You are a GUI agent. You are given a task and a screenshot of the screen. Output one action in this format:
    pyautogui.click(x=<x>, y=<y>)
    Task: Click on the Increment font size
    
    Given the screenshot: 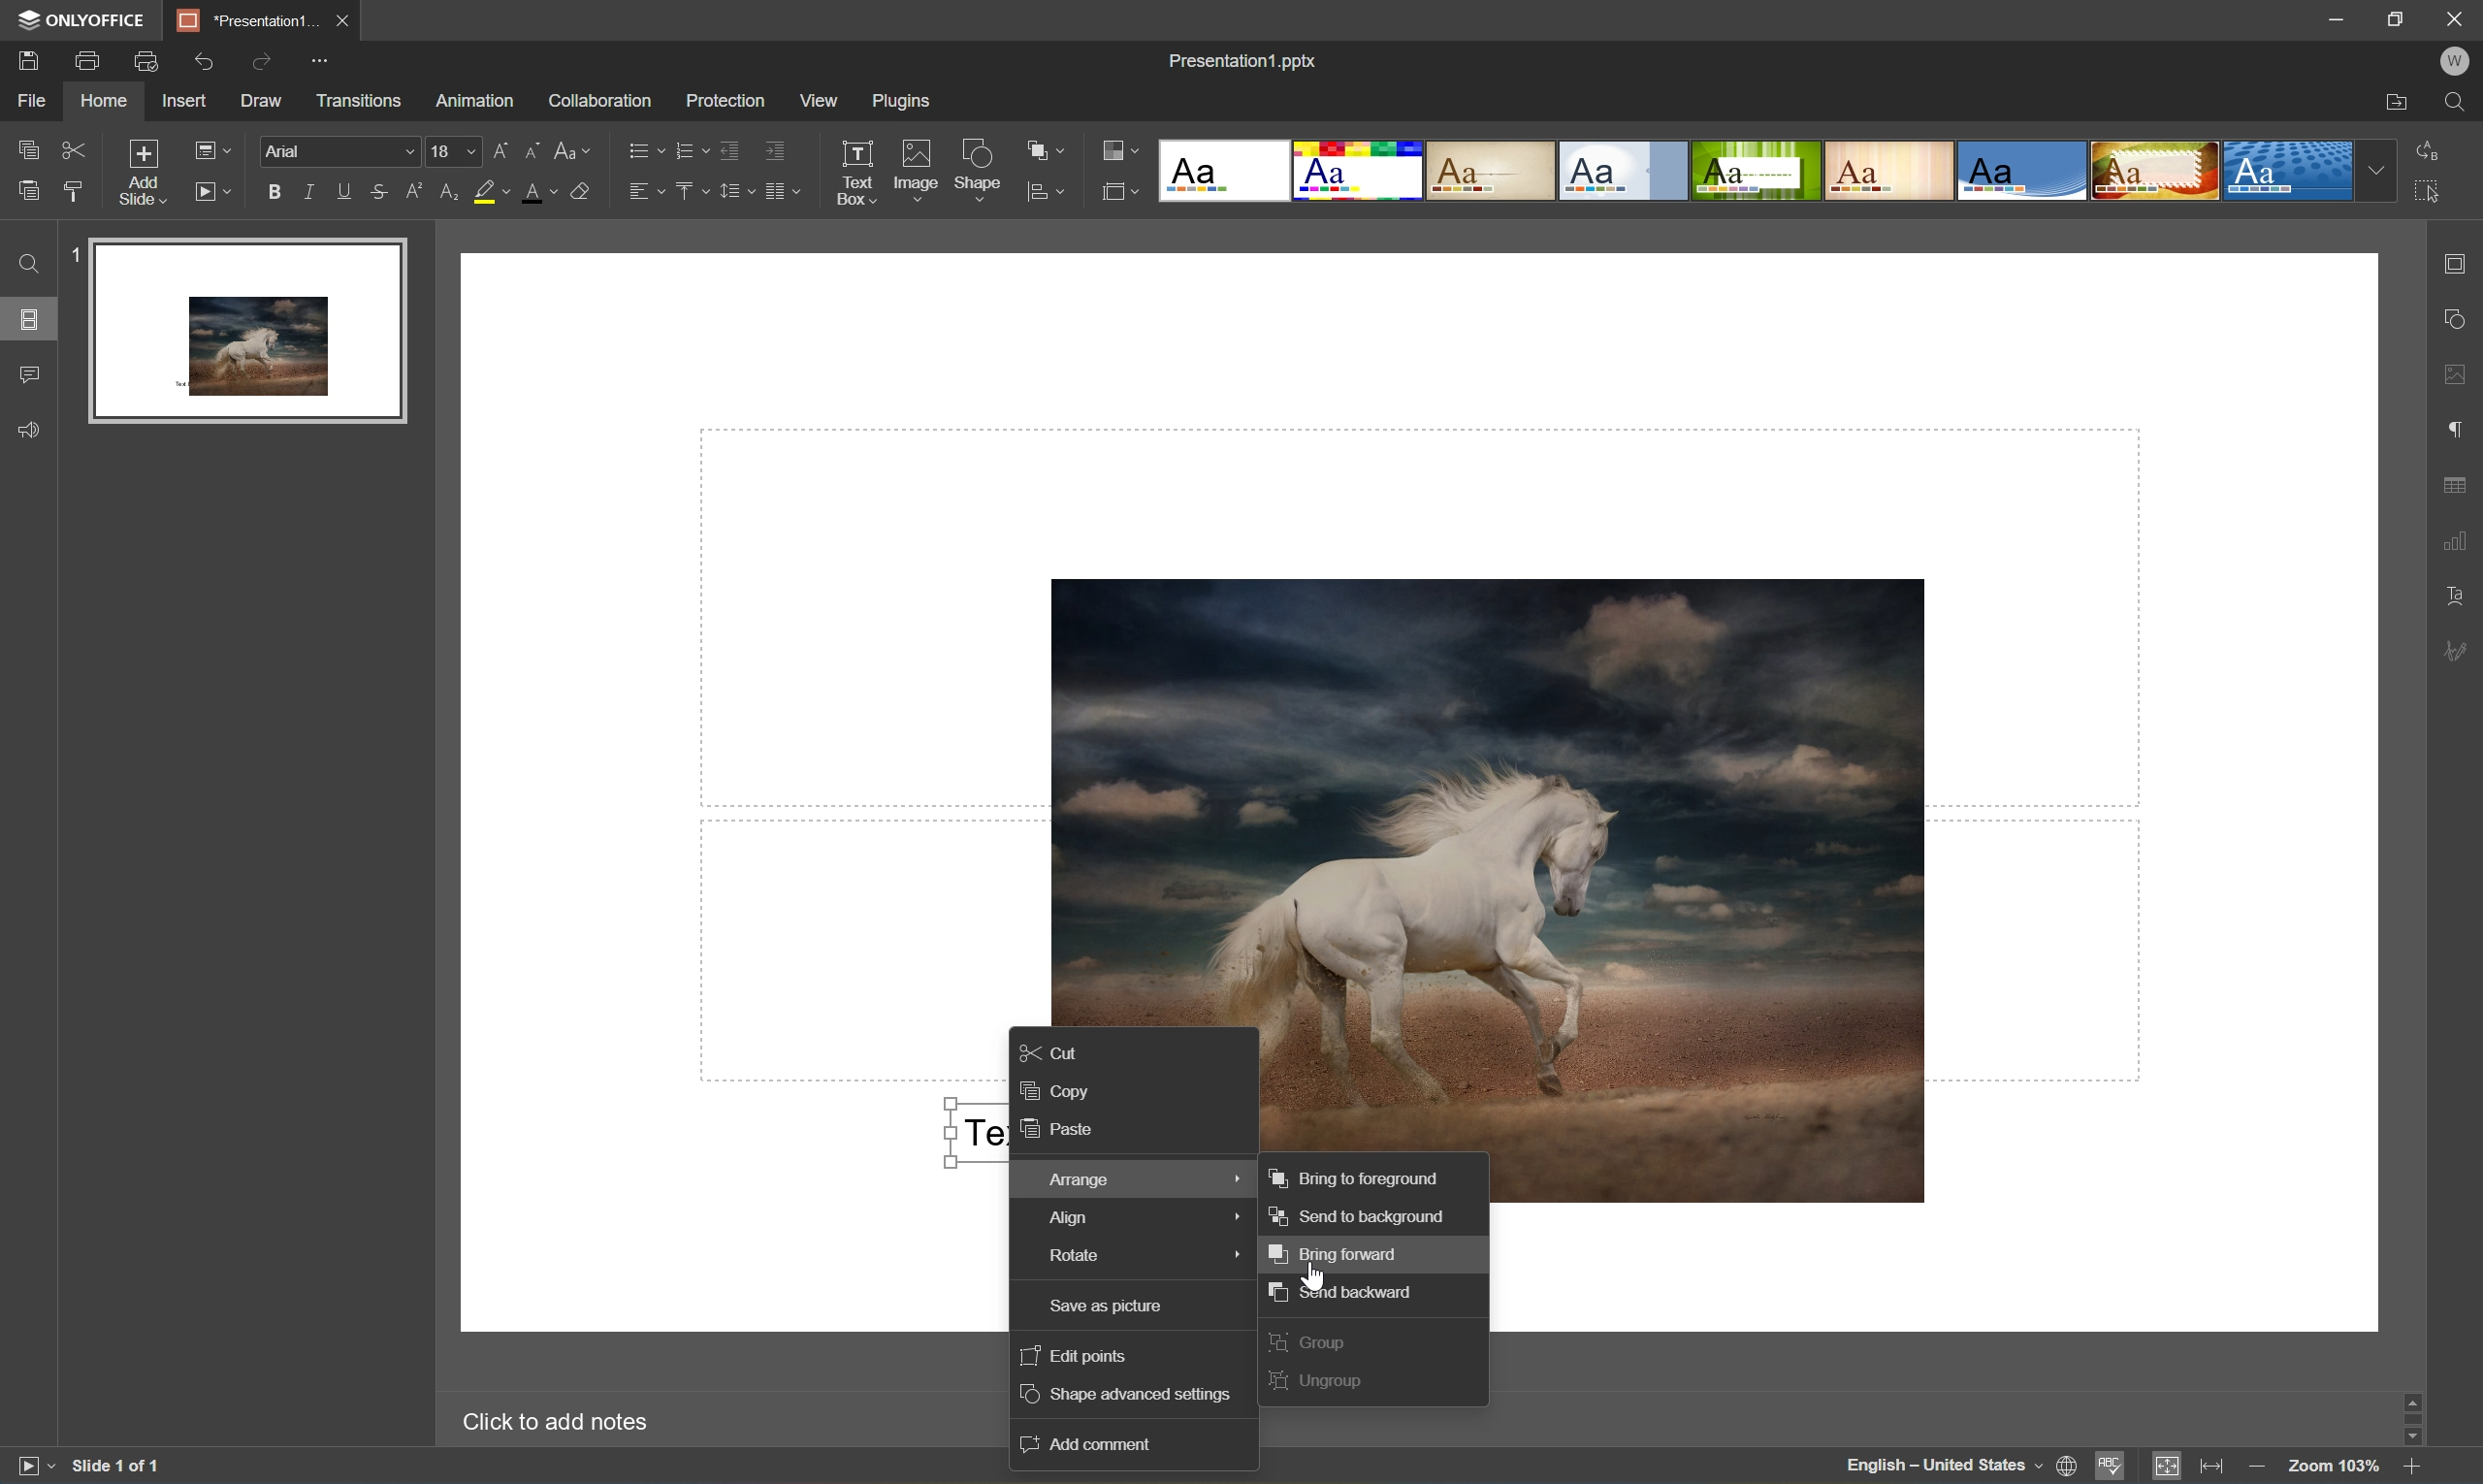 What is the action you would take?
    pyautogui.click(x=498, y=149)
    